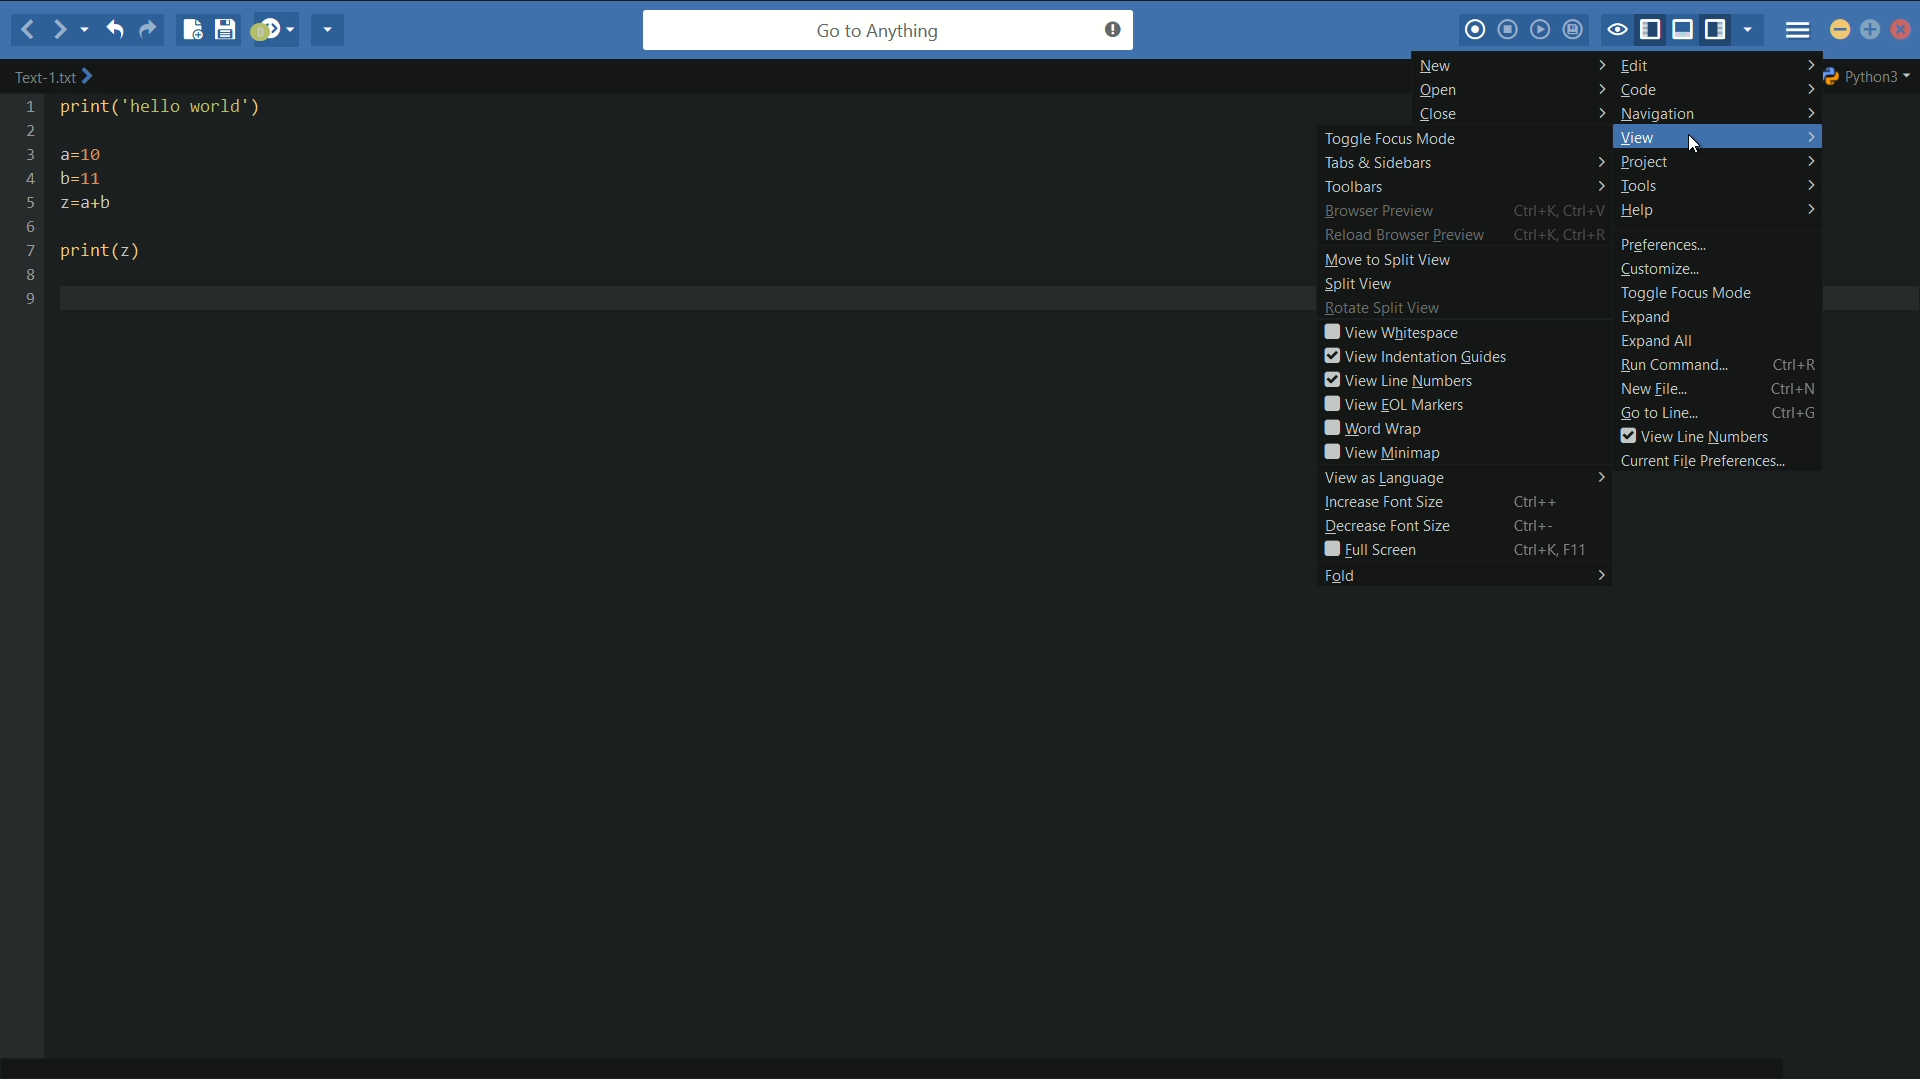 The image size is (1920, 1080). Describe the element at coordinates (1371, 428) in the screenshot. I see `word wrap` at that location.